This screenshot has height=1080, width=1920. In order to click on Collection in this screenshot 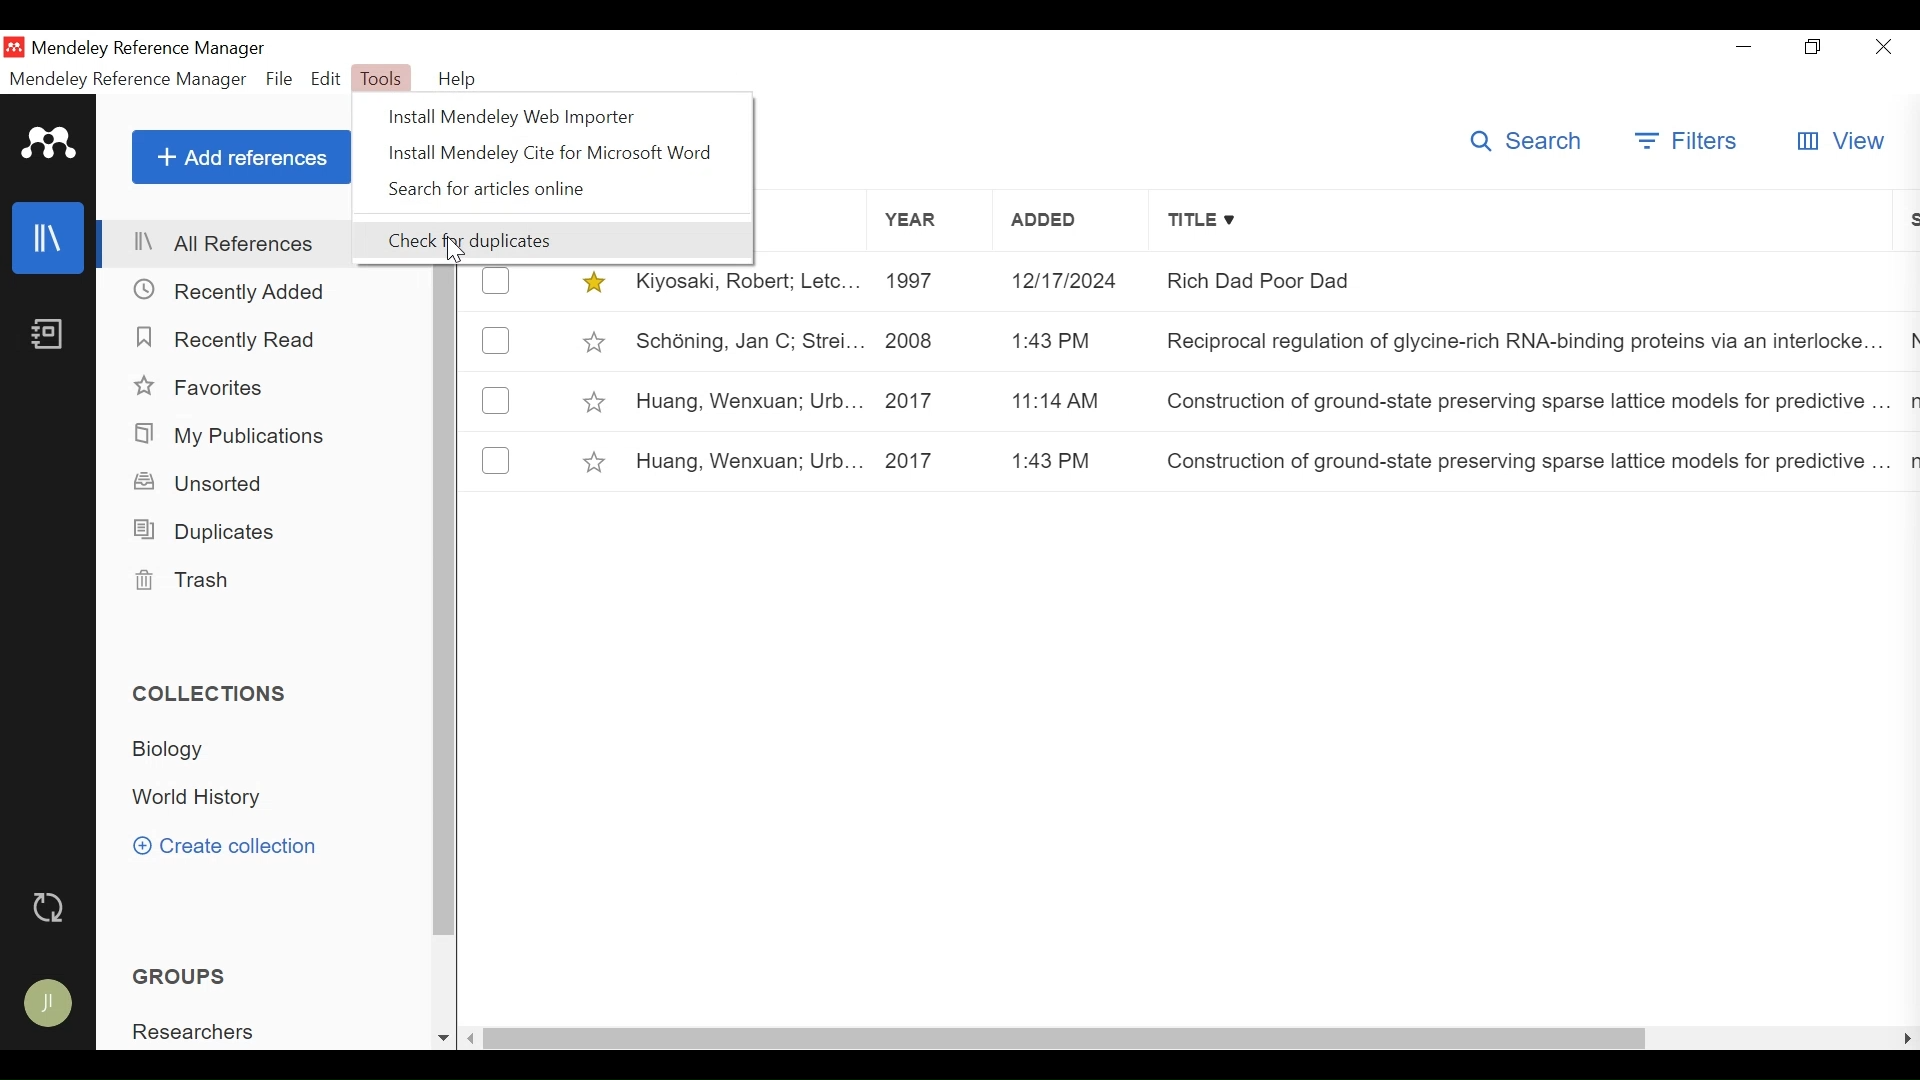, I will do `click(205, 798)`.